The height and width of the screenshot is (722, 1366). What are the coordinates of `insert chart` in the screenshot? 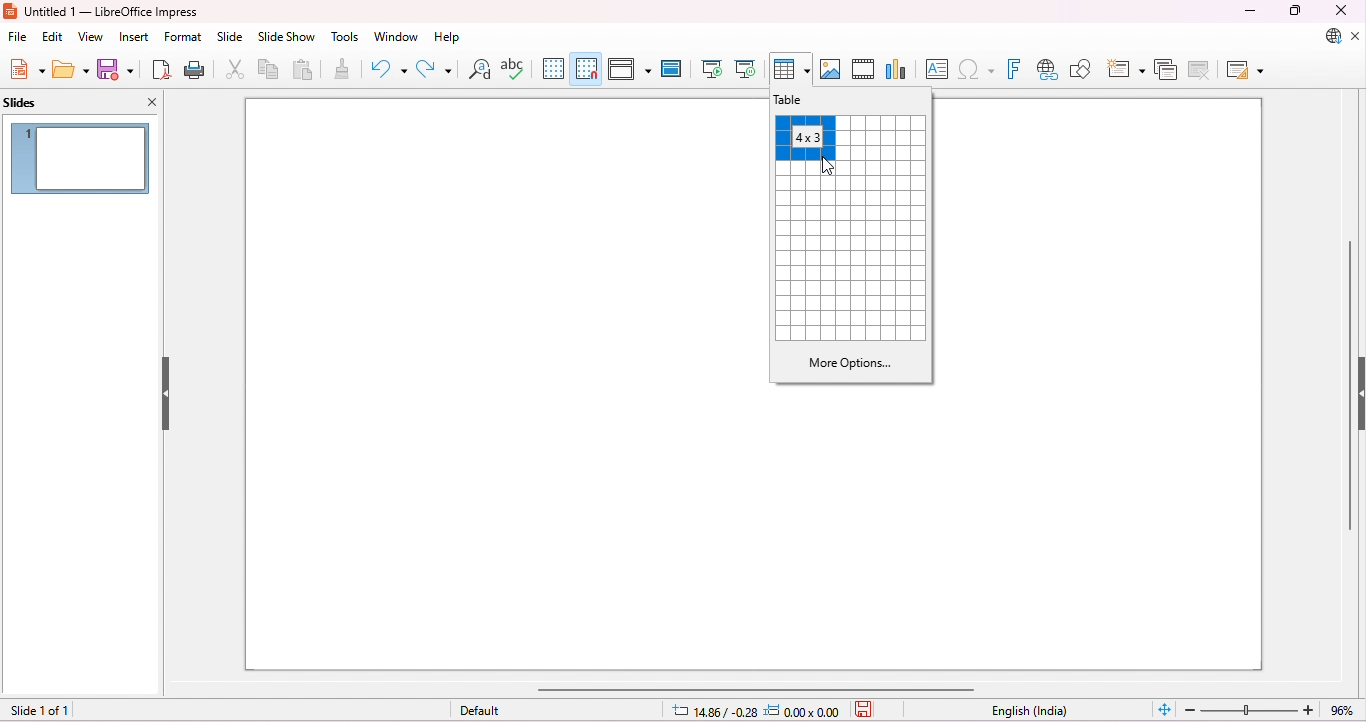 It's located at (896, 70).